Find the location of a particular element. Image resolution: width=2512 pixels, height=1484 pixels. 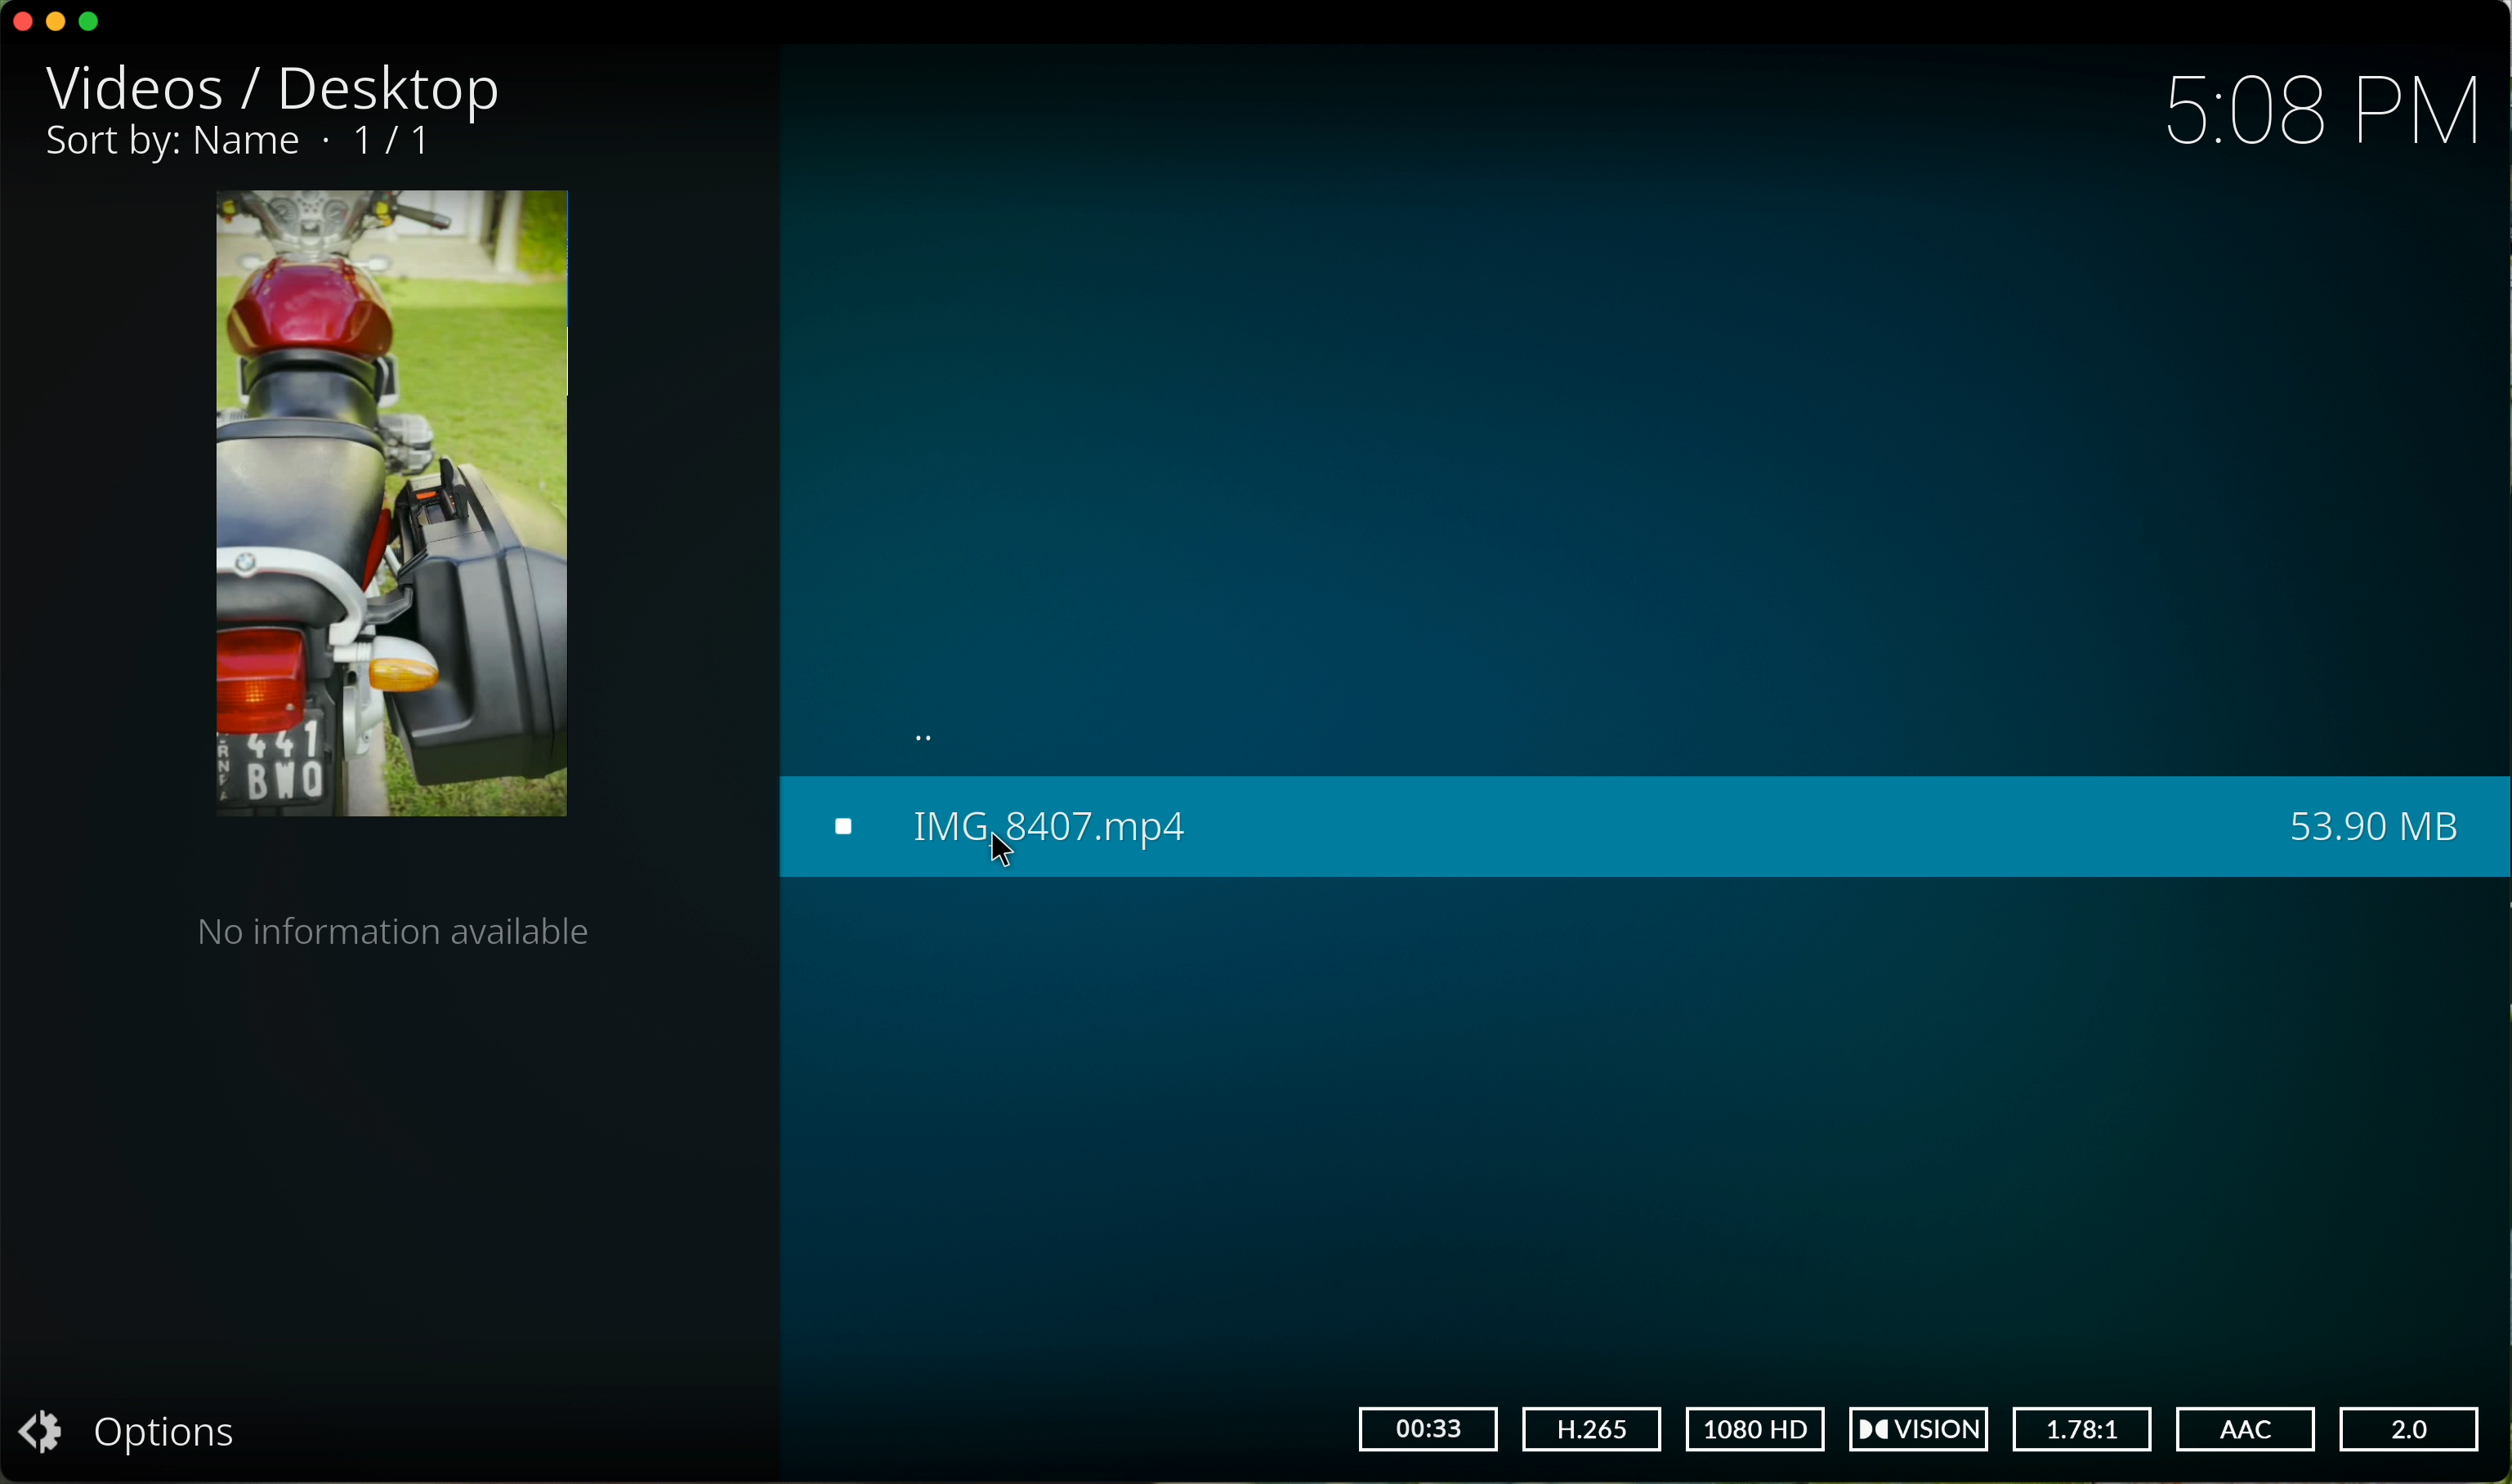

maximize is located at coordinates (92, 22).